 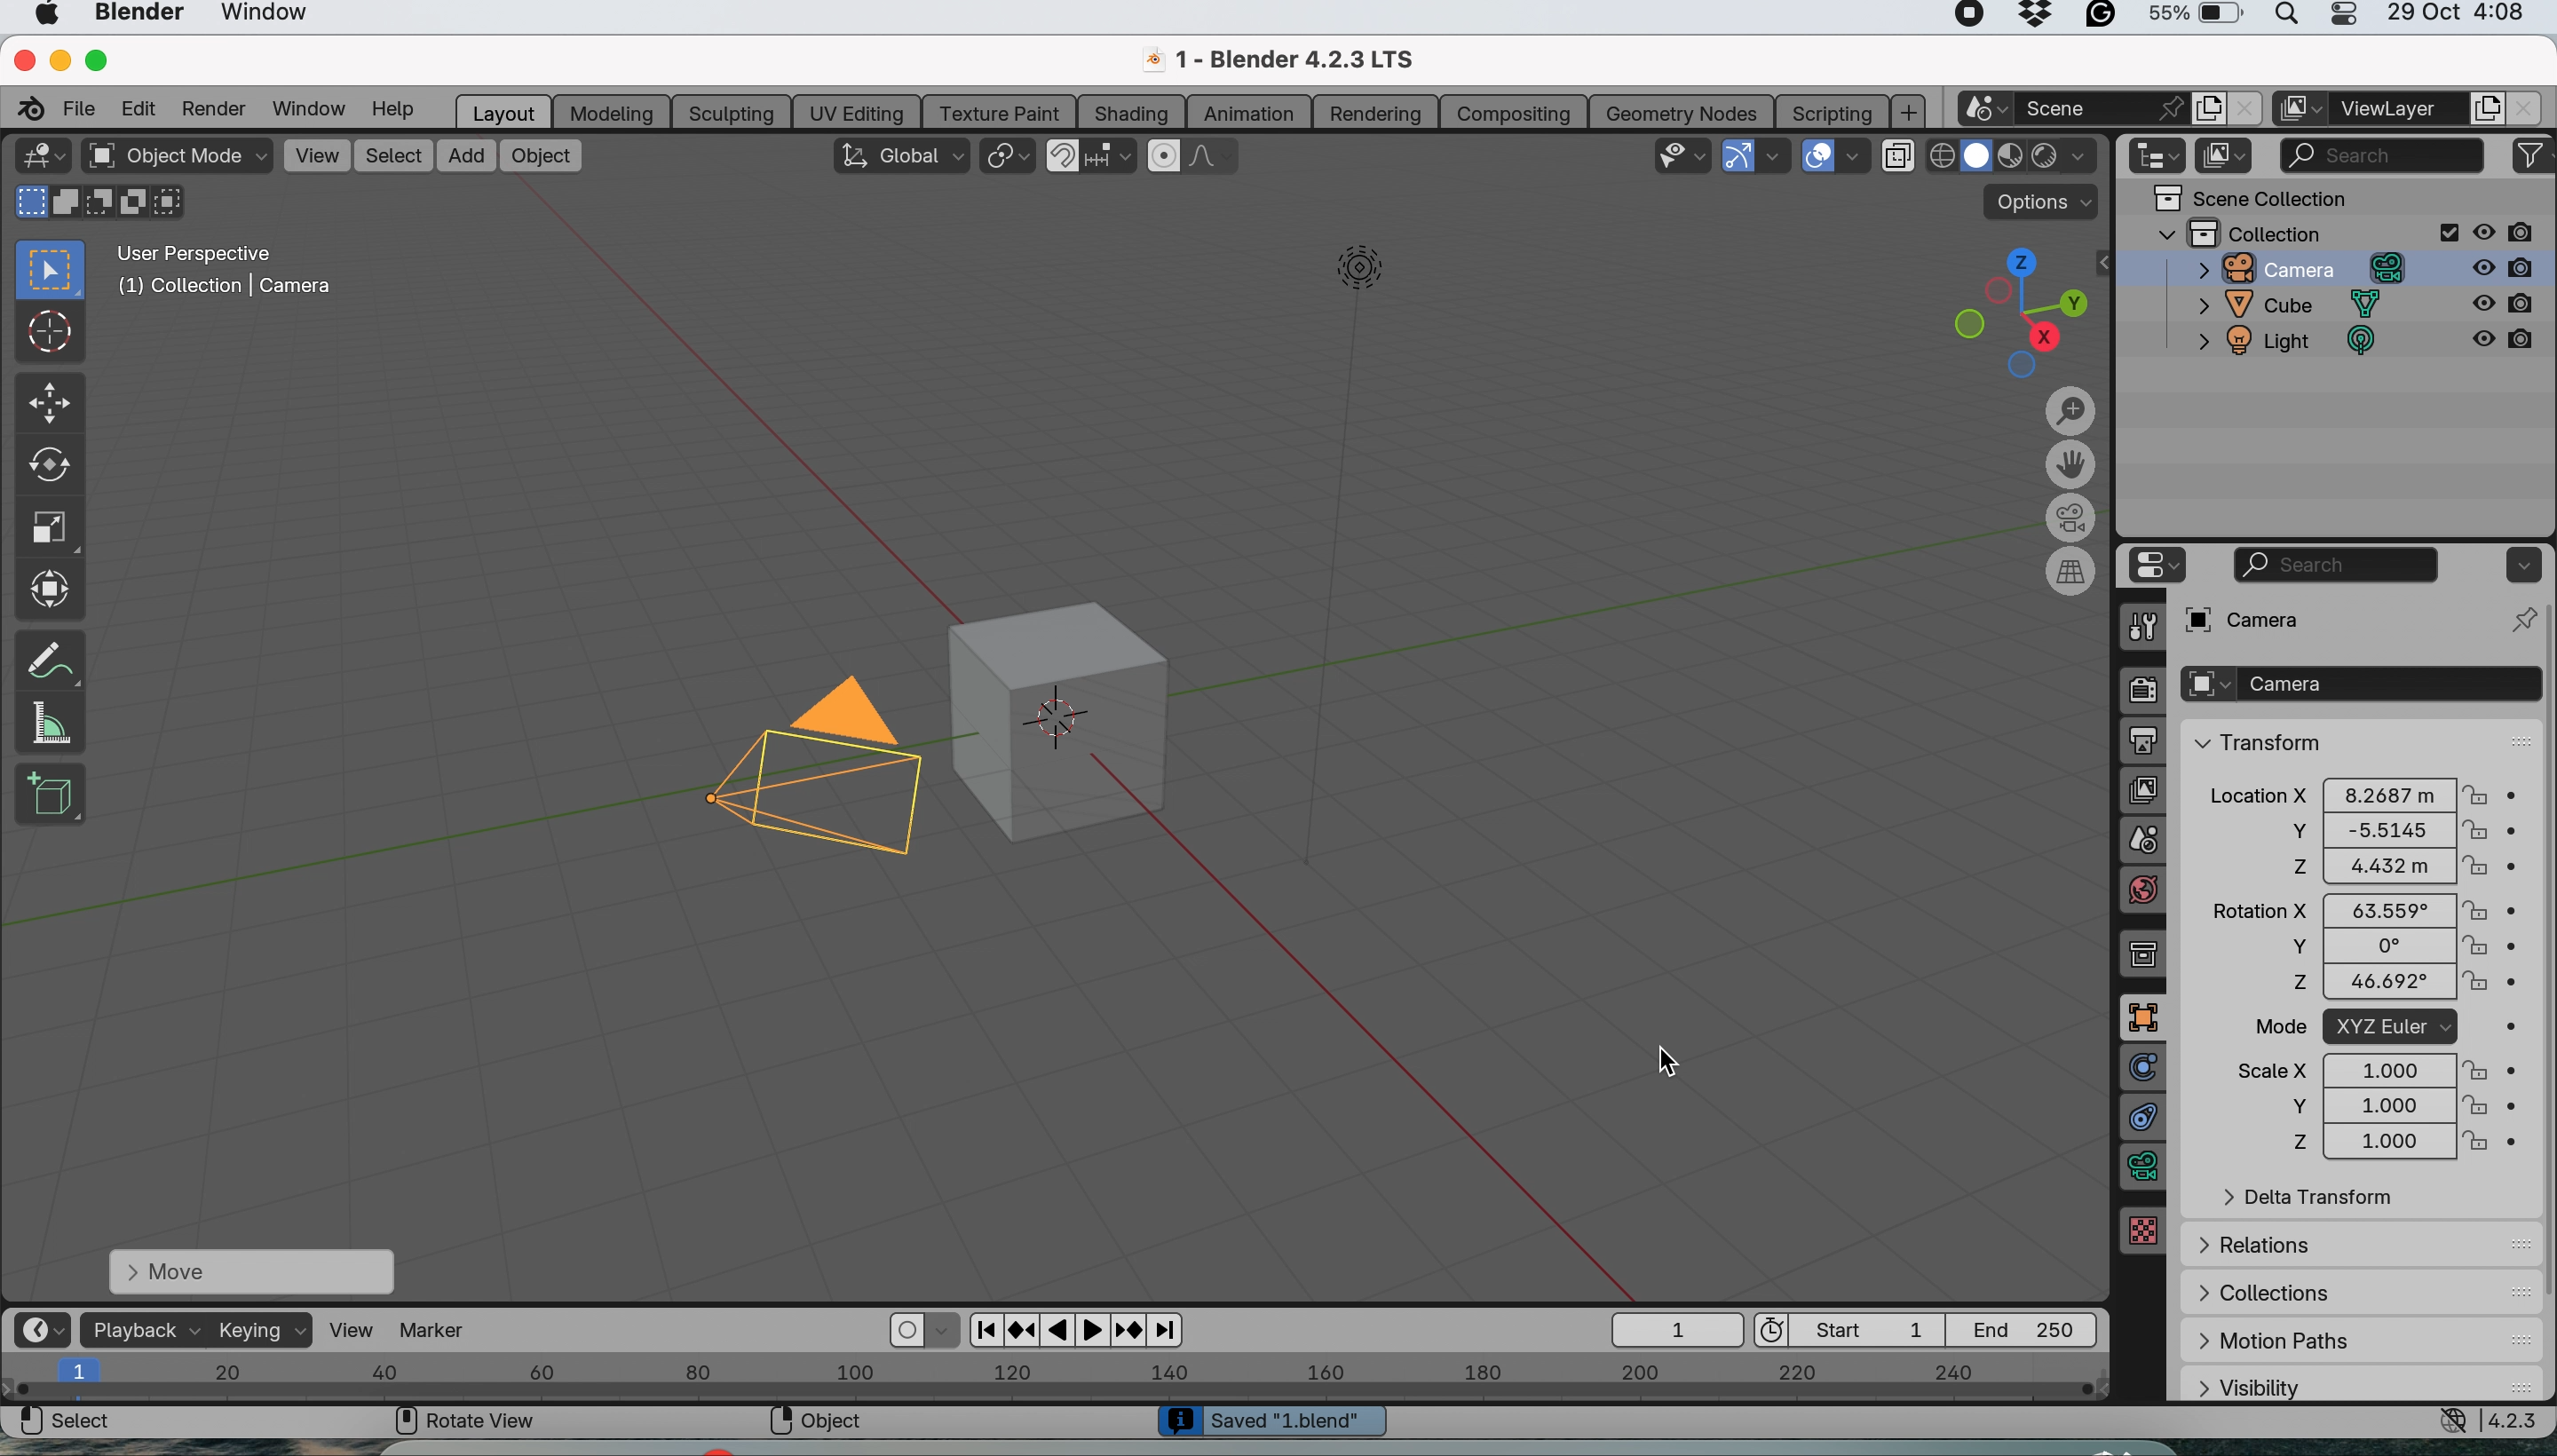 I want to click on add cube, so click(x=52, y=790).